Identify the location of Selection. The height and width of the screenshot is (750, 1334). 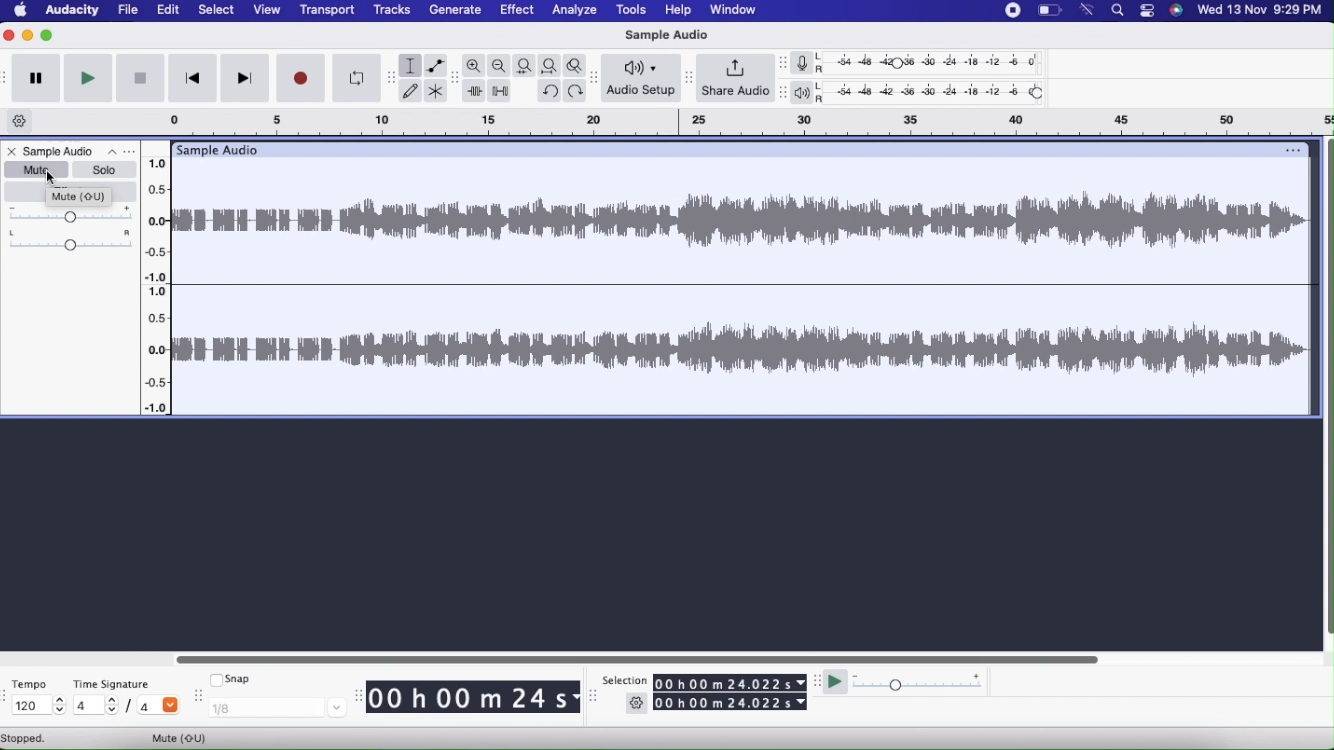
(625, 681).